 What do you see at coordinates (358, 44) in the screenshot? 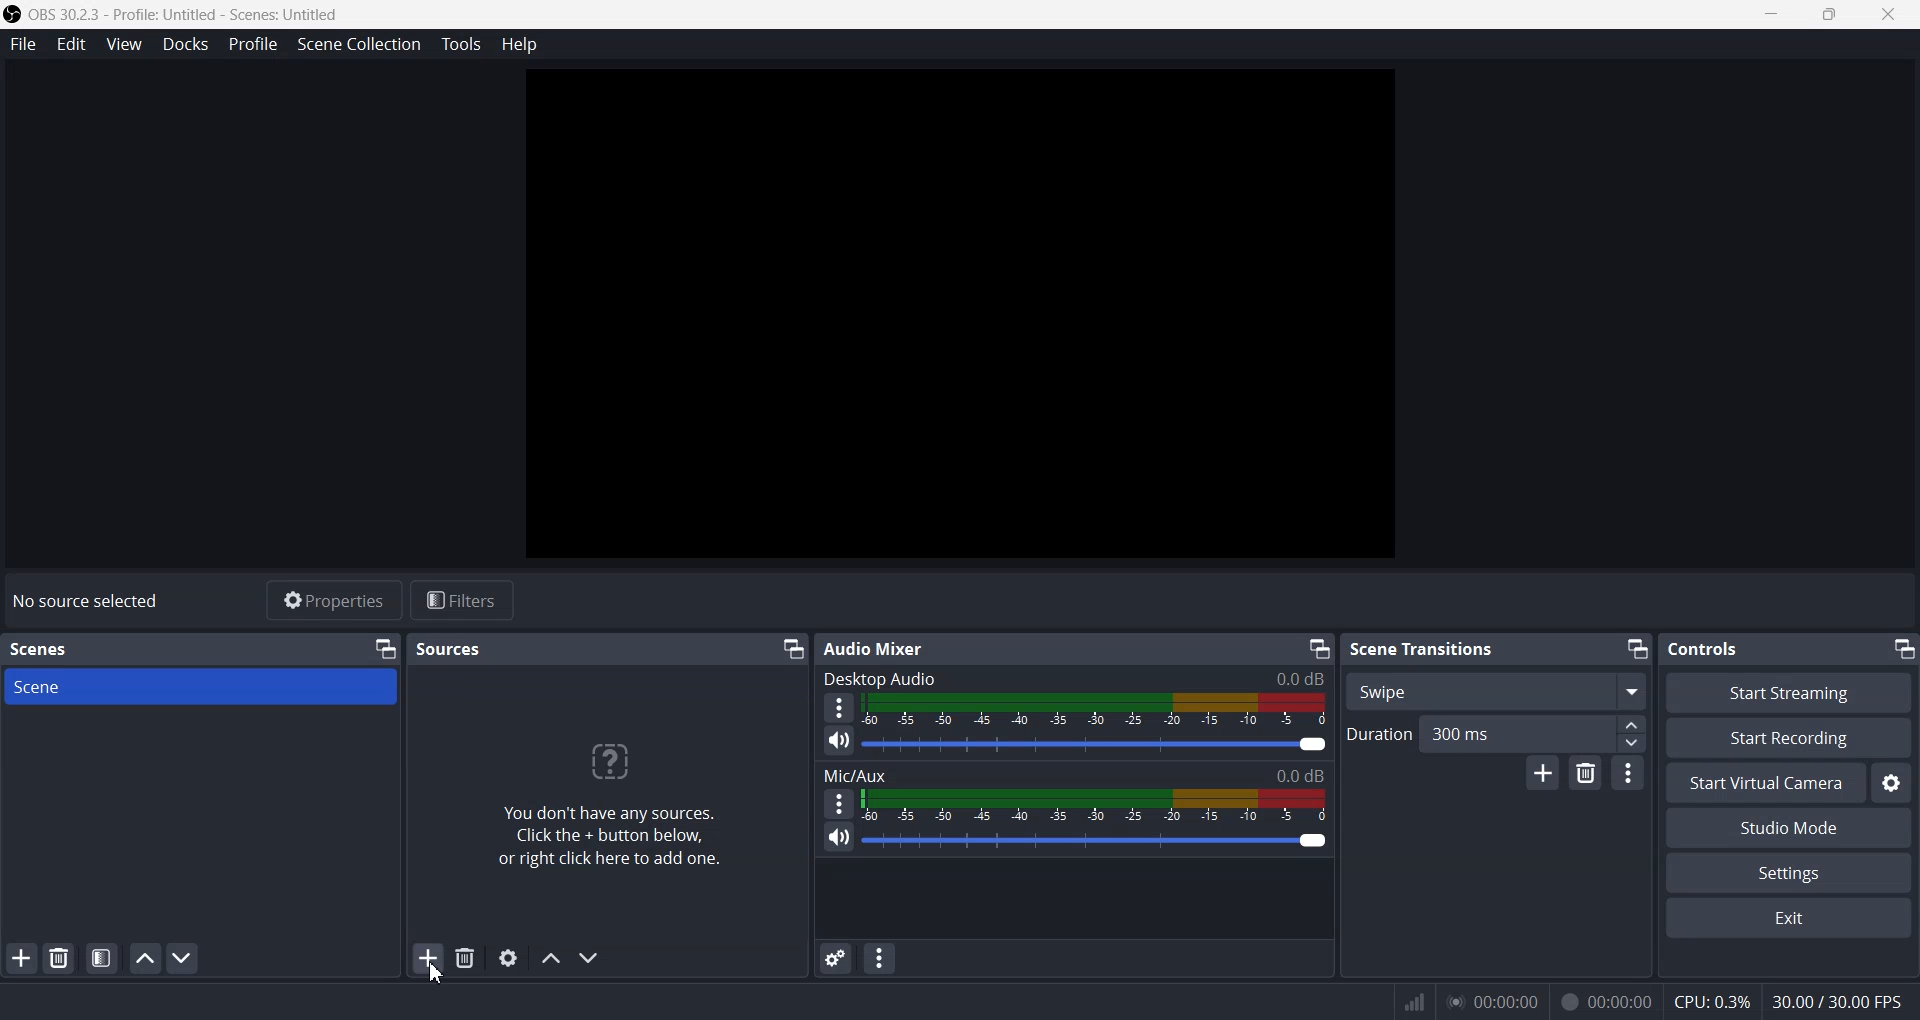
I see `Scene Collection` at bounding box center [358, 44].